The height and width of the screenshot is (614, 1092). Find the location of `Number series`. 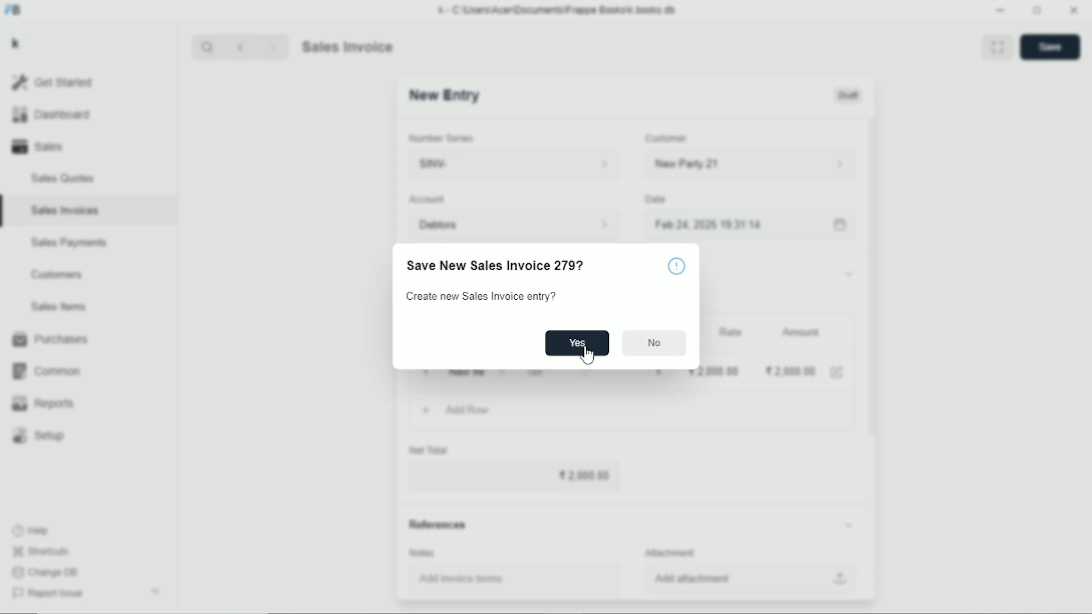

Number series is located at coordinates (442, 138).